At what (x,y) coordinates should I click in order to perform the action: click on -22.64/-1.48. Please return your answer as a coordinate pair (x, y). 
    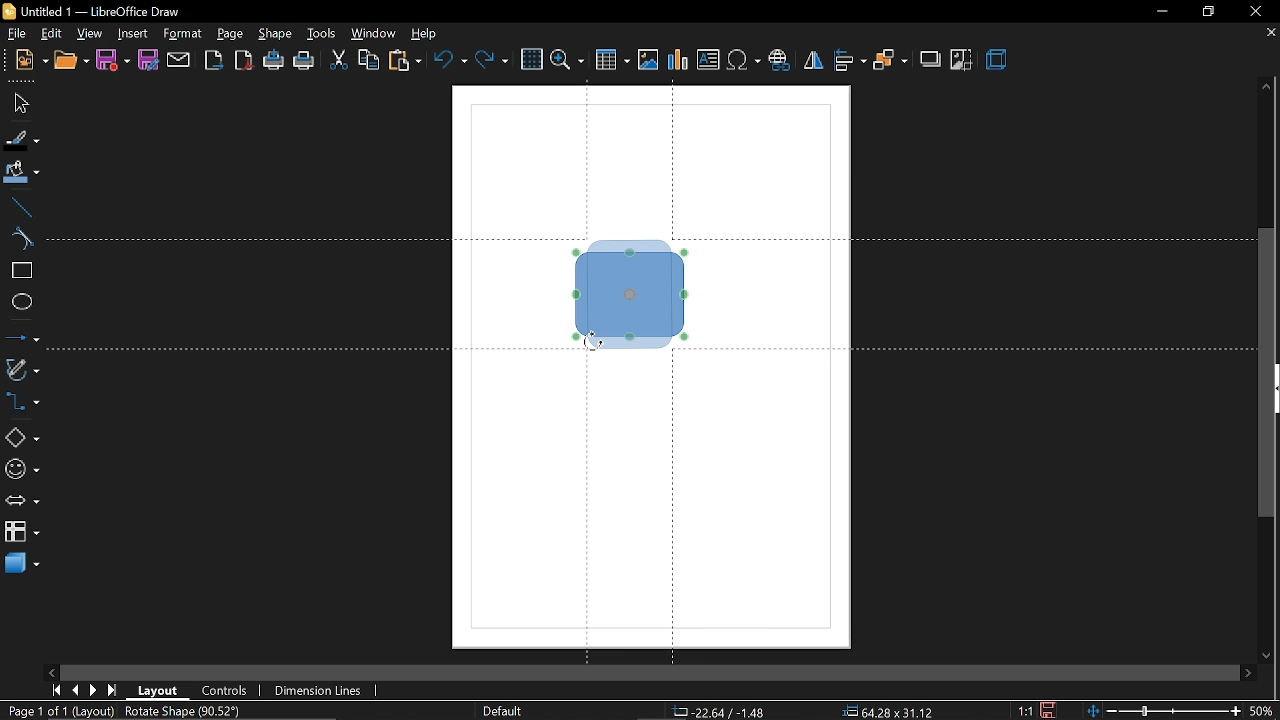
    Looking at the image, I should click on (724, 712).